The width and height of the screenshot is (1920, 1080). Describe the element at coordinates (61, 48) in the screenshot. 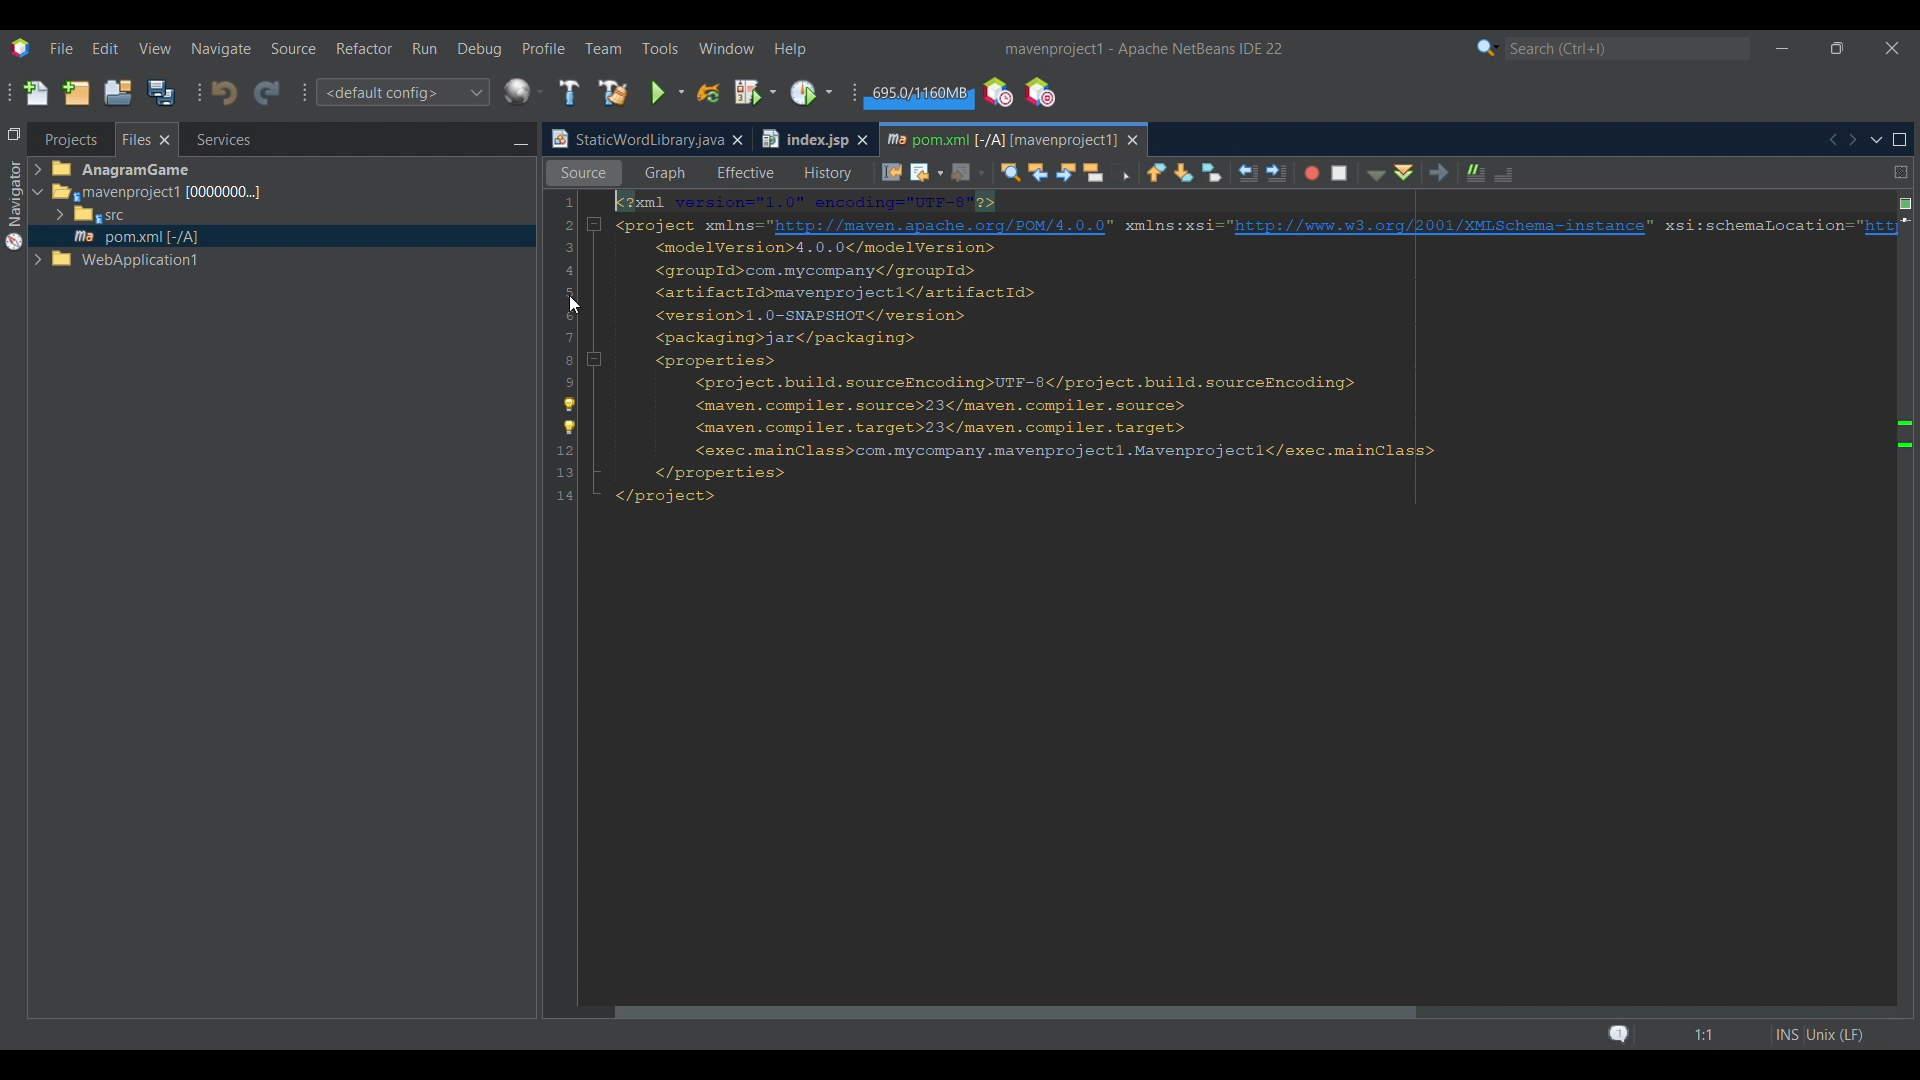

I see `File menu` at that location.